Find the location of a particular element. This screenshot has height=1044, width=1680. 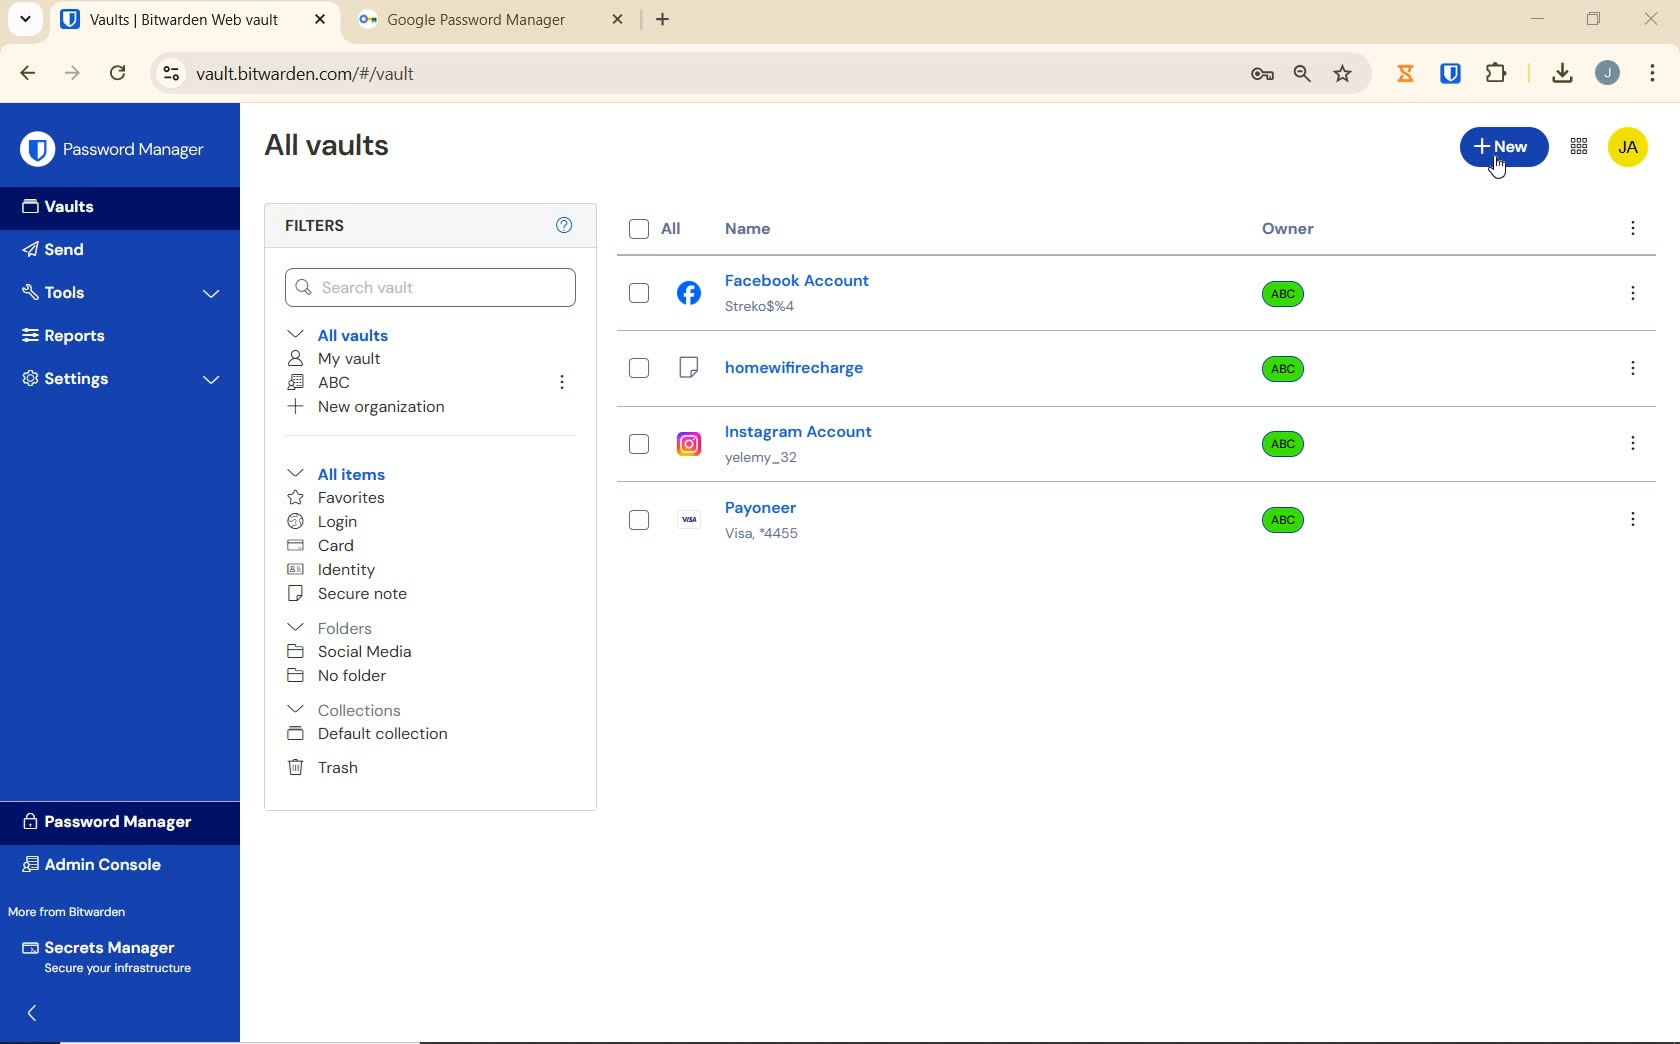

Settings is located at coordinates (122, 376).